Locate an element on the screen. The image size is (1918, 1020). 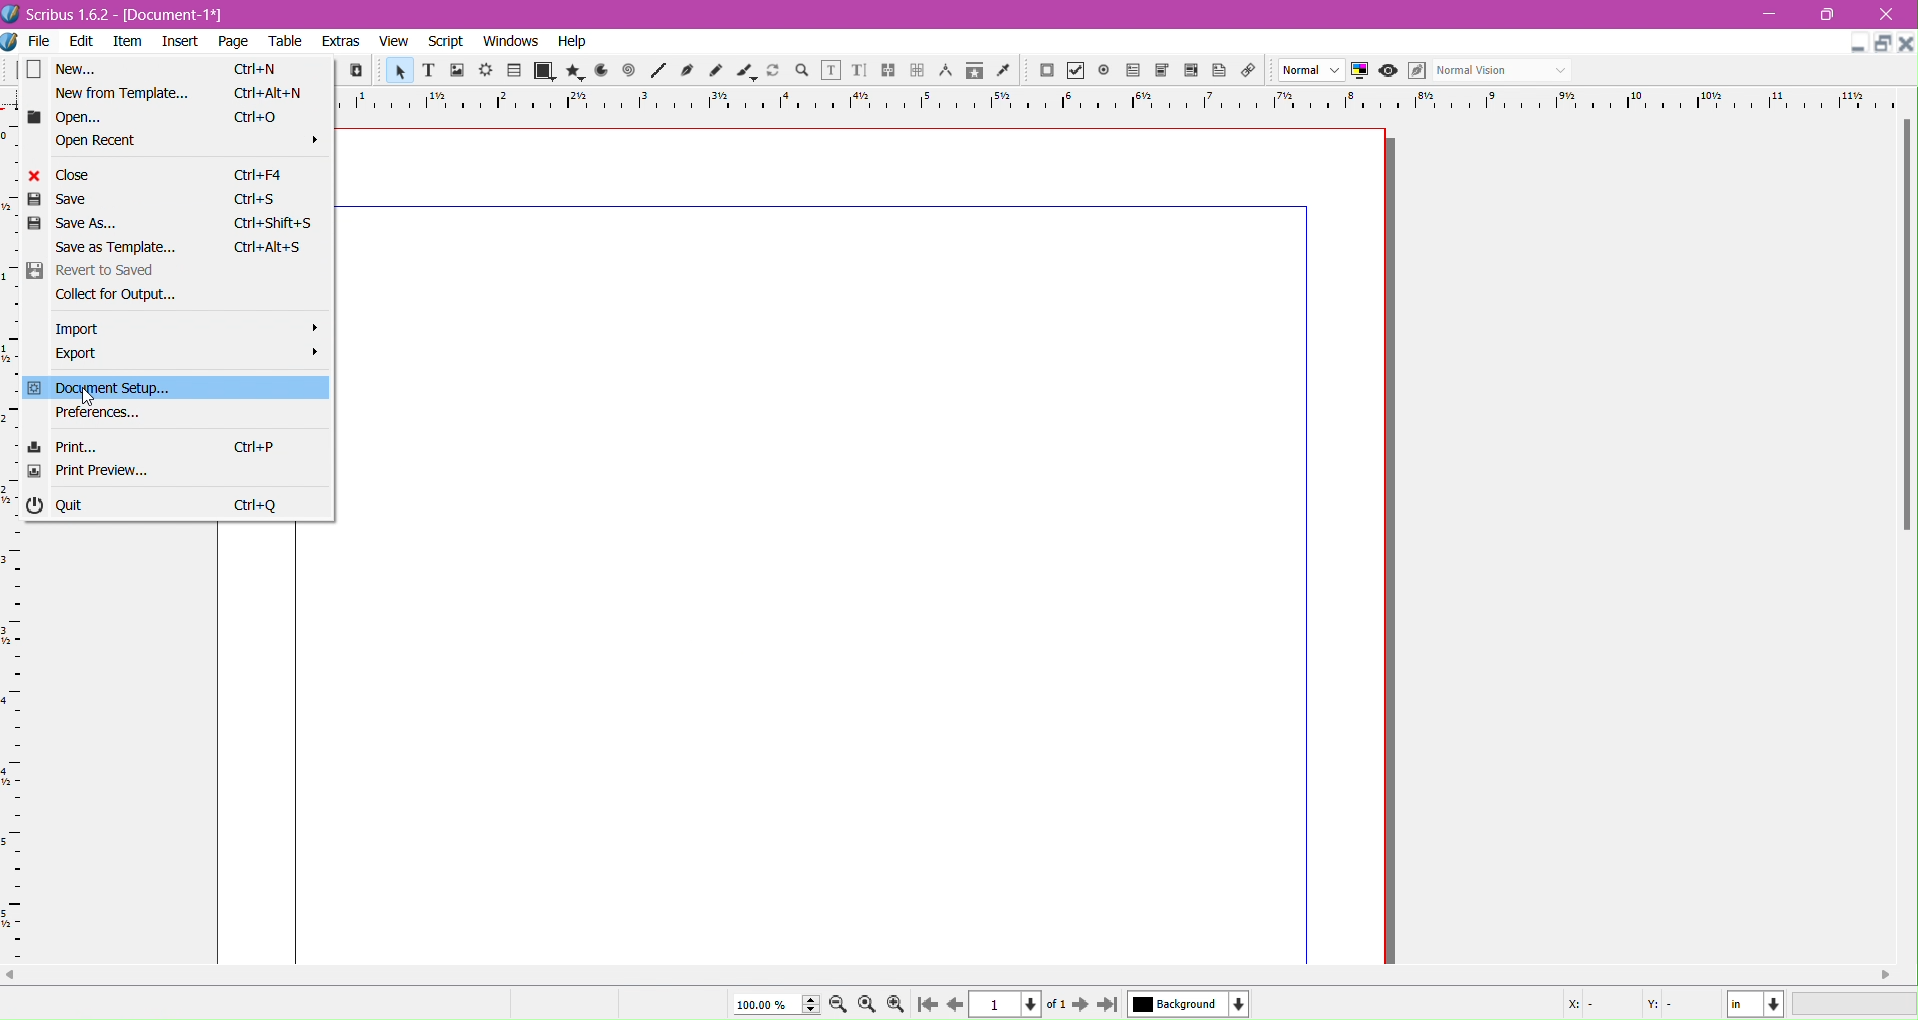
keyboard shortcut is located at coordinates (262, 174).